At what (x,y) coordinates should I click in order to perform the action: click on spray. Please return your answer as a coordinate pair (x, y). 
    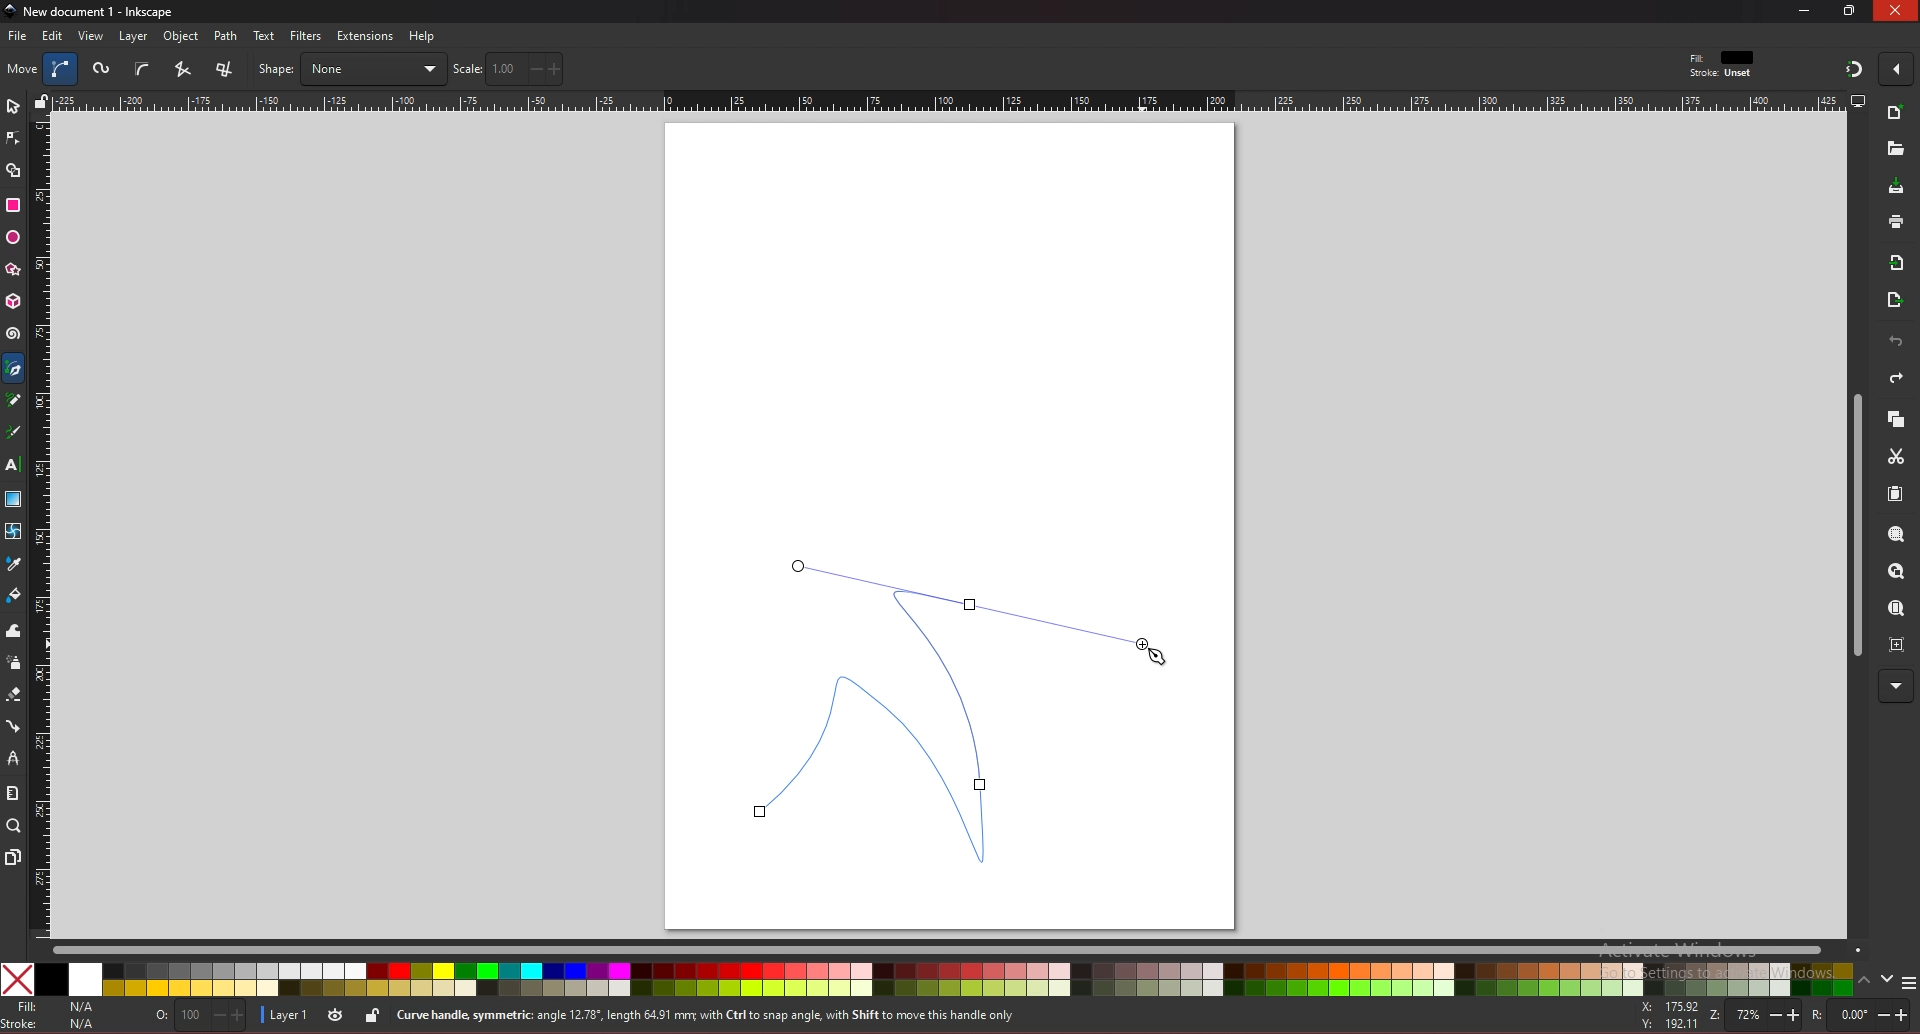
    Looking at the image, I should click on (13, 663).